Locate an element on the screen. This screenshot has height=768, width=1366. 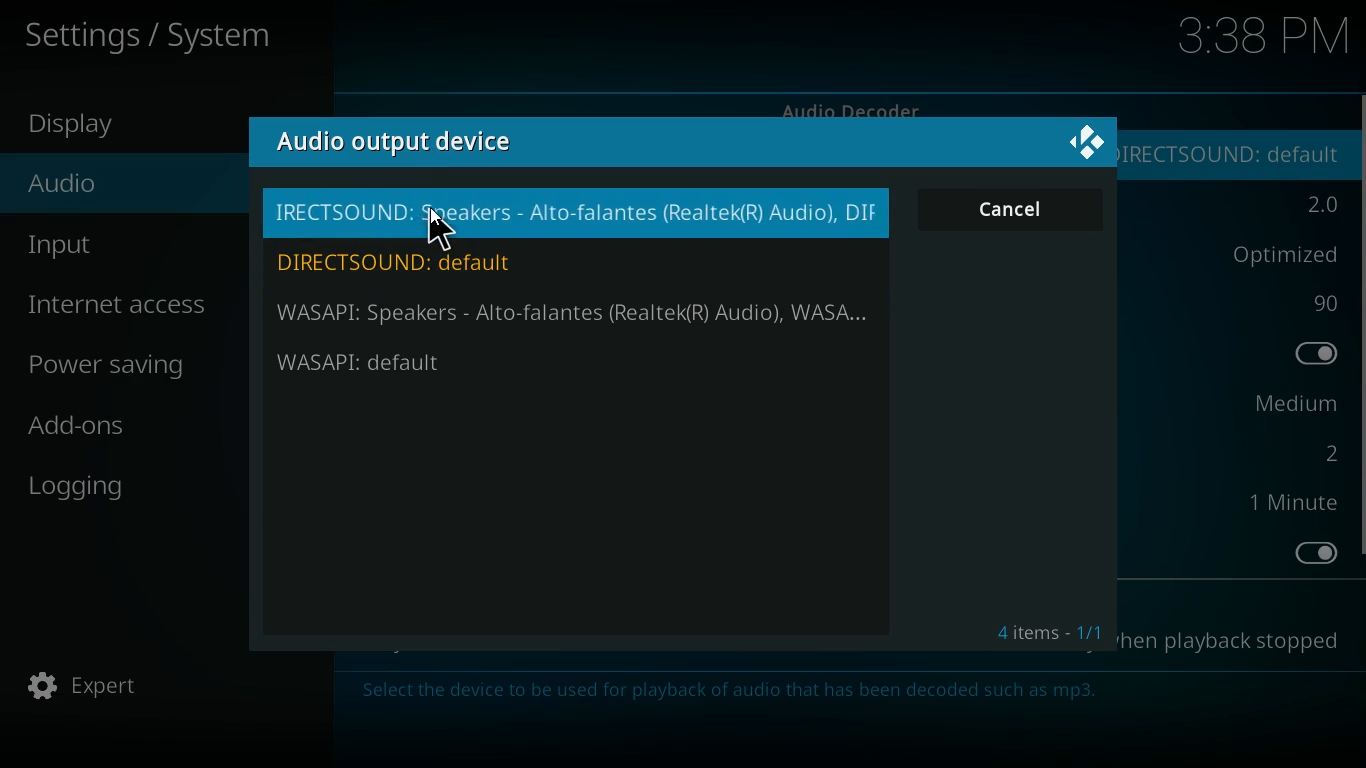
options is located at coordinates (1276, 254).